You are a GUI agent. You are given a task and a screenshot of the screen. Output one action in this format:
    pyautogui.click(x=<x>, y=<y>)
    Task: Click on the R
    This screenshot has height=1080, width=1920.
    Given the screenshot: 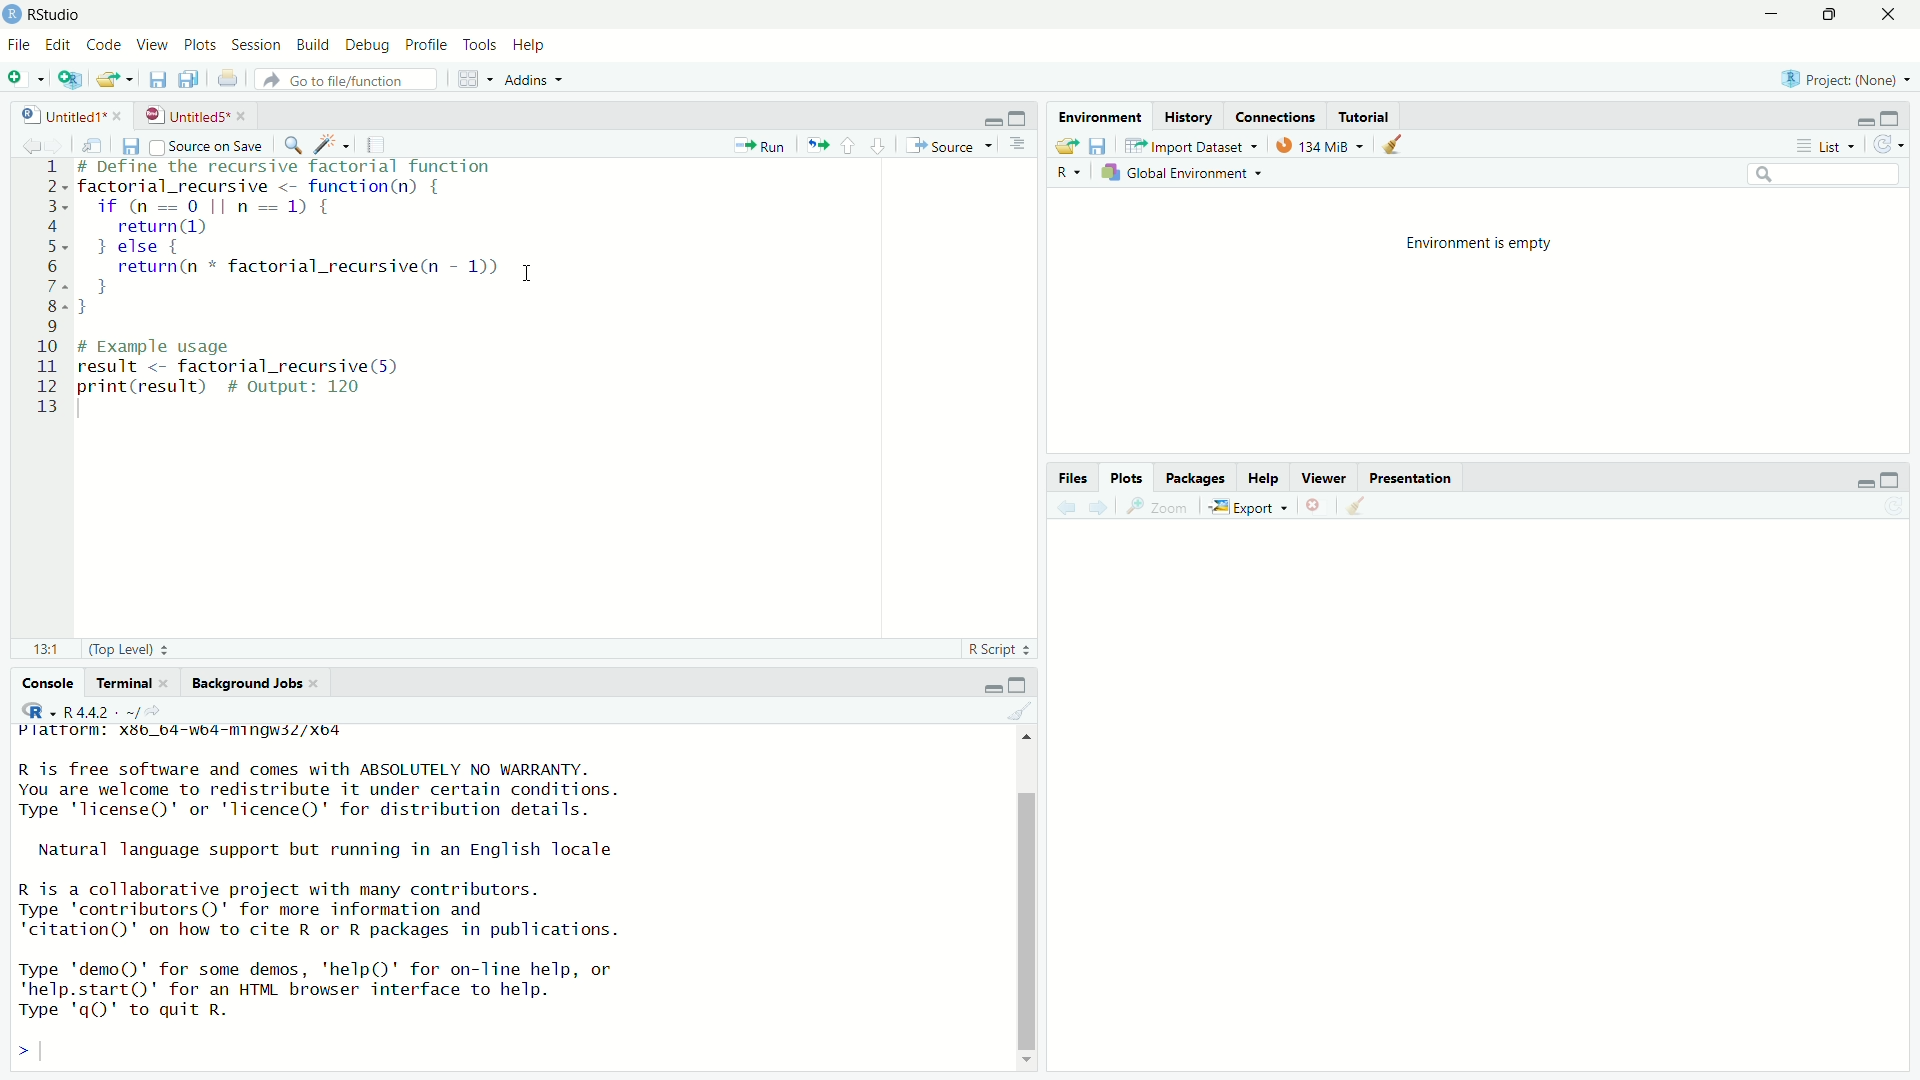 What is the action you would take?
    pyautogui.click(x=1069, y=173)
    